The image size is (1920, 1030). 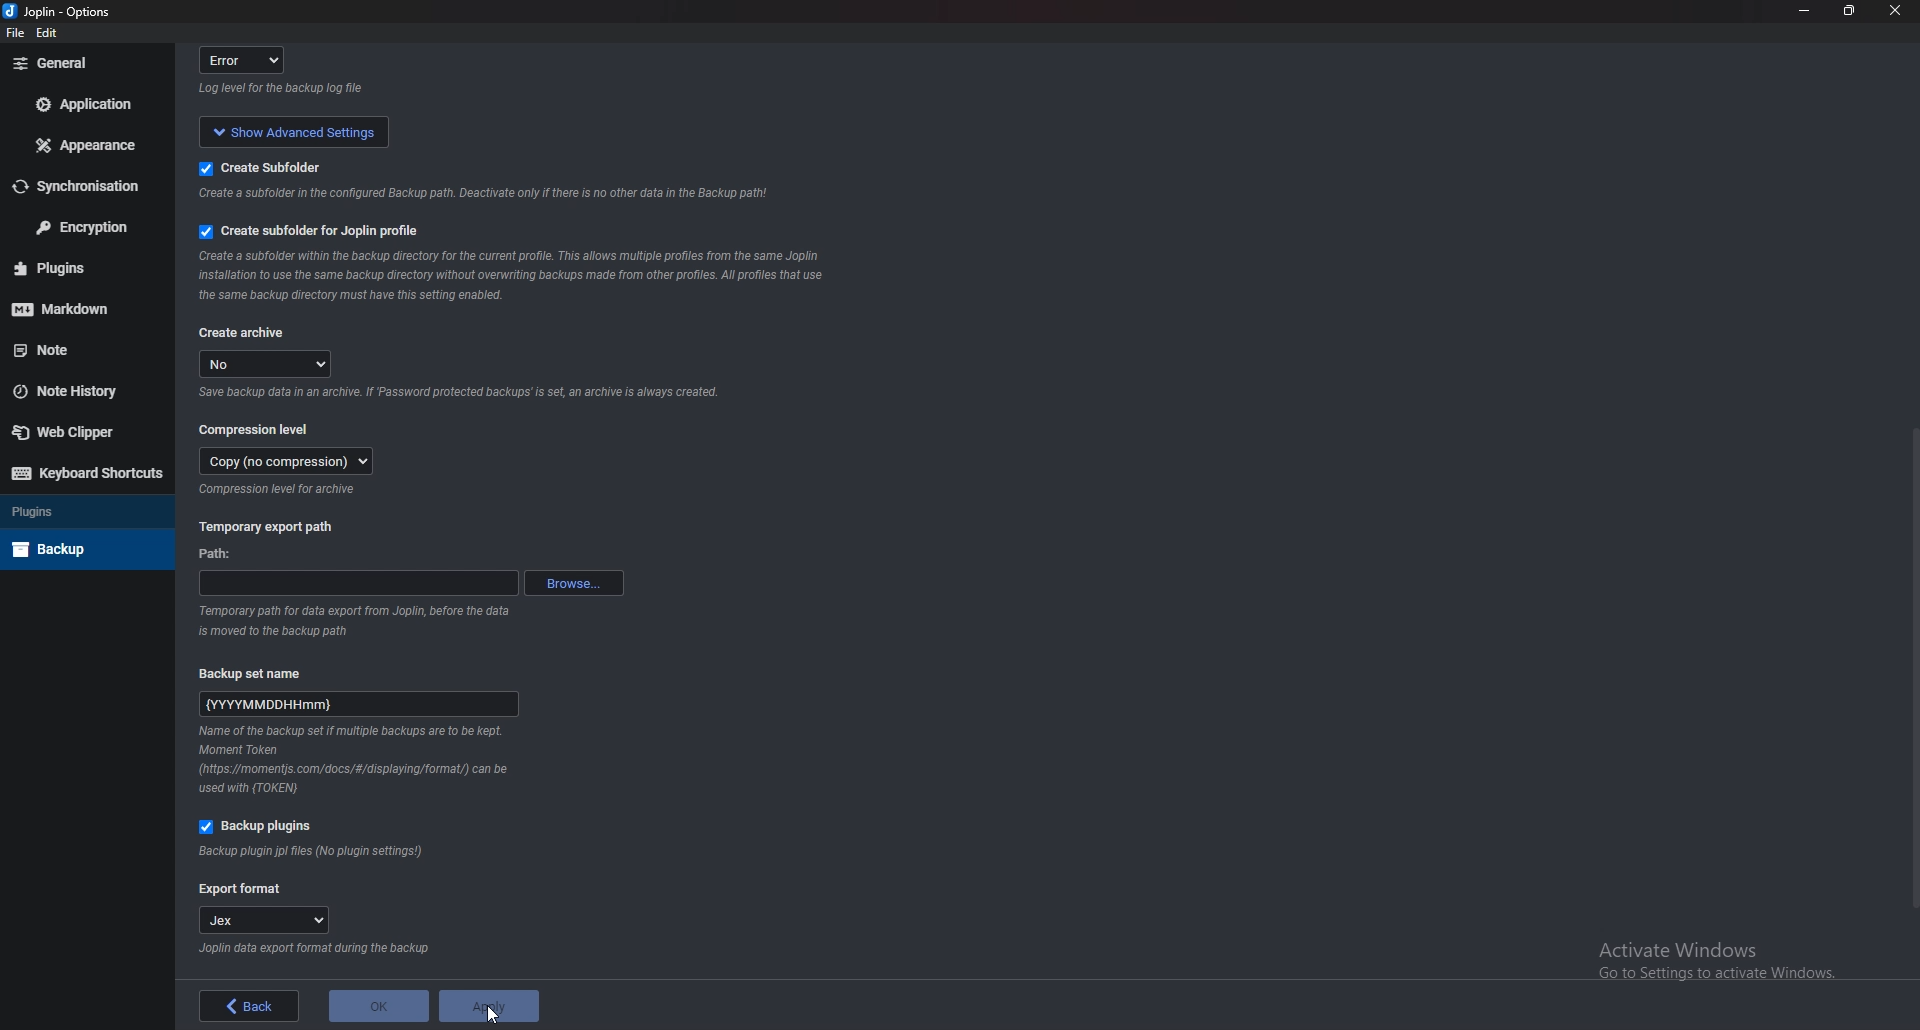 What do you see at coordinates (262, 672) in the screenshot?
I see `Backup set name` at bounding box center [262, 672].